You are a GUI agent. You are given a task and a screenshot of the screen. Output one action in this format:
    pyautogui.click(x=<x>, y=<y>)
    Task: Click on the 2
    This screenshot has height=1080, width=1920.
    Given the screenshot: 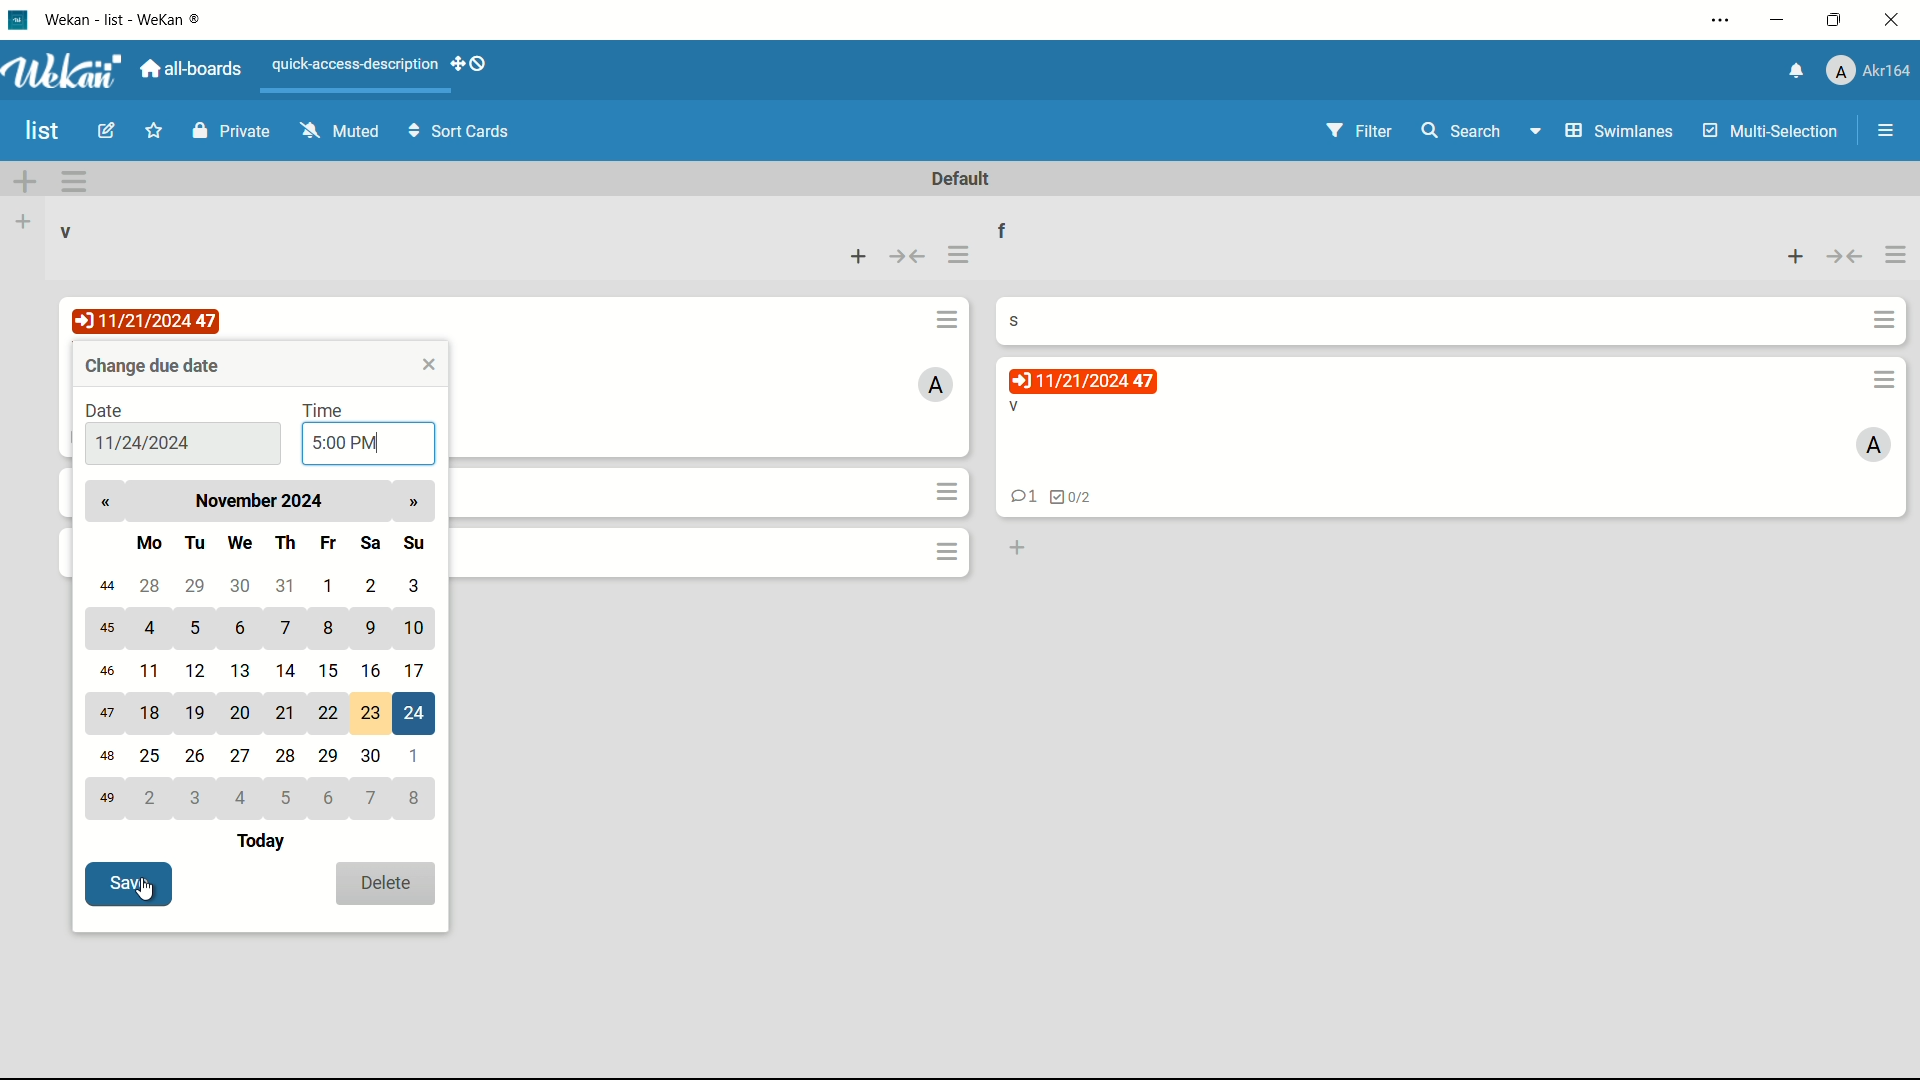 What is the action you would take?
    pyautogui.click(x=152, y=798)
    